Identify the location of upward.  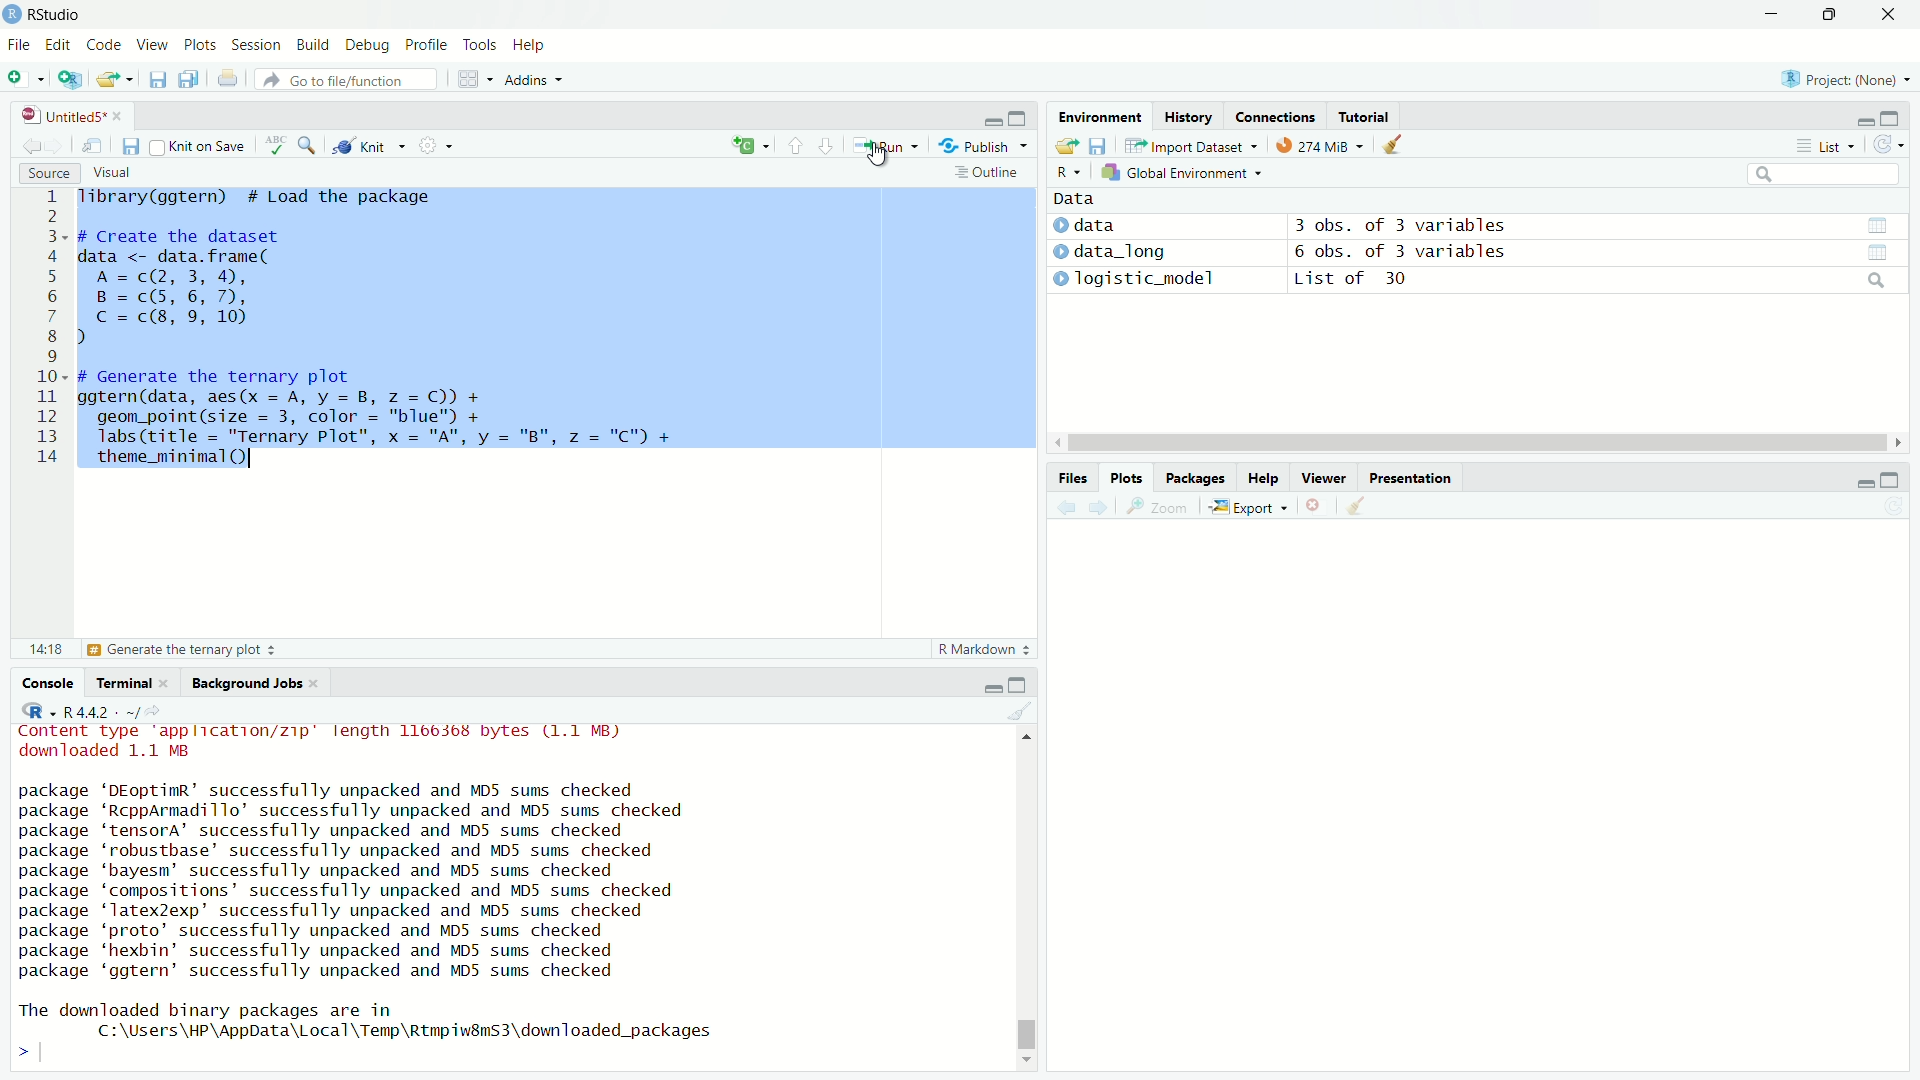
(796, 146).